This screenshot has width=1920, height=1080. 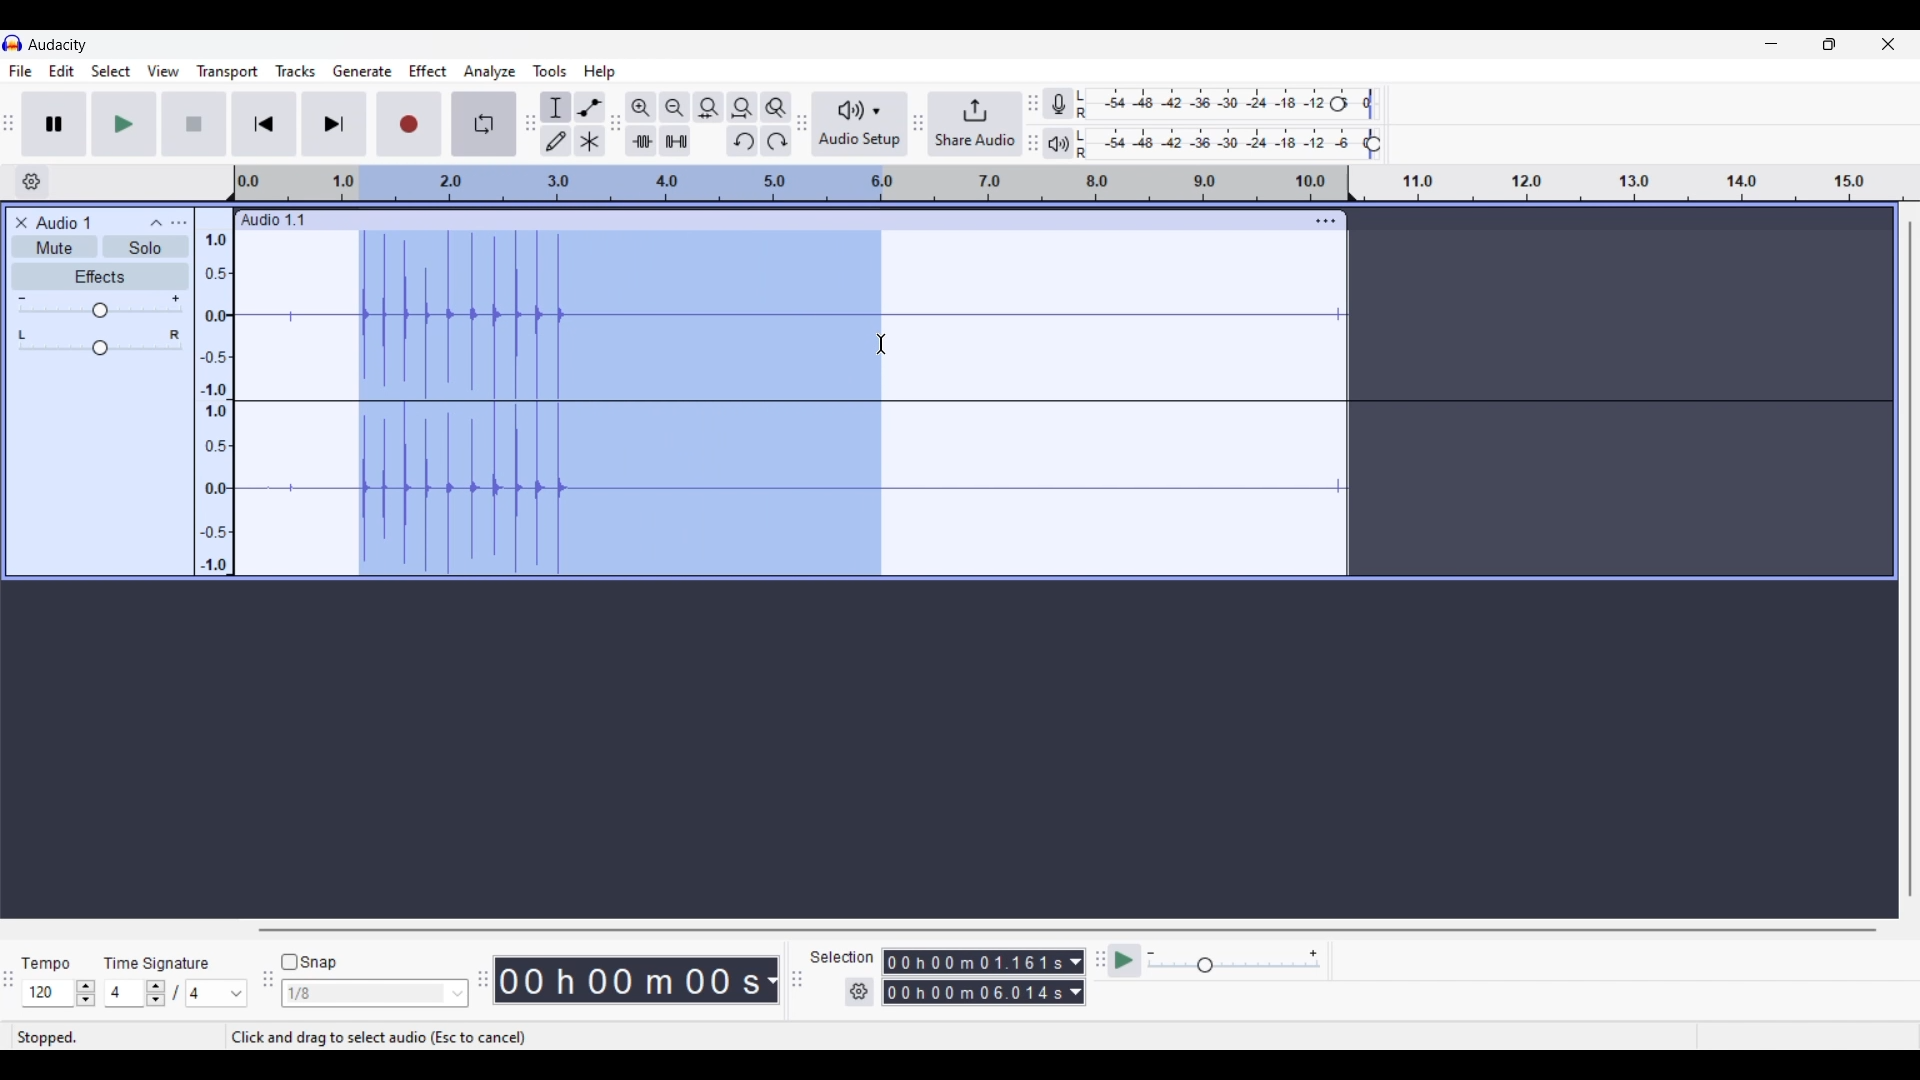 What do you see at coordinates (1151, 953) in the screenshot?
I see `Minimum playback speed` at bounding box center [1151, 953].